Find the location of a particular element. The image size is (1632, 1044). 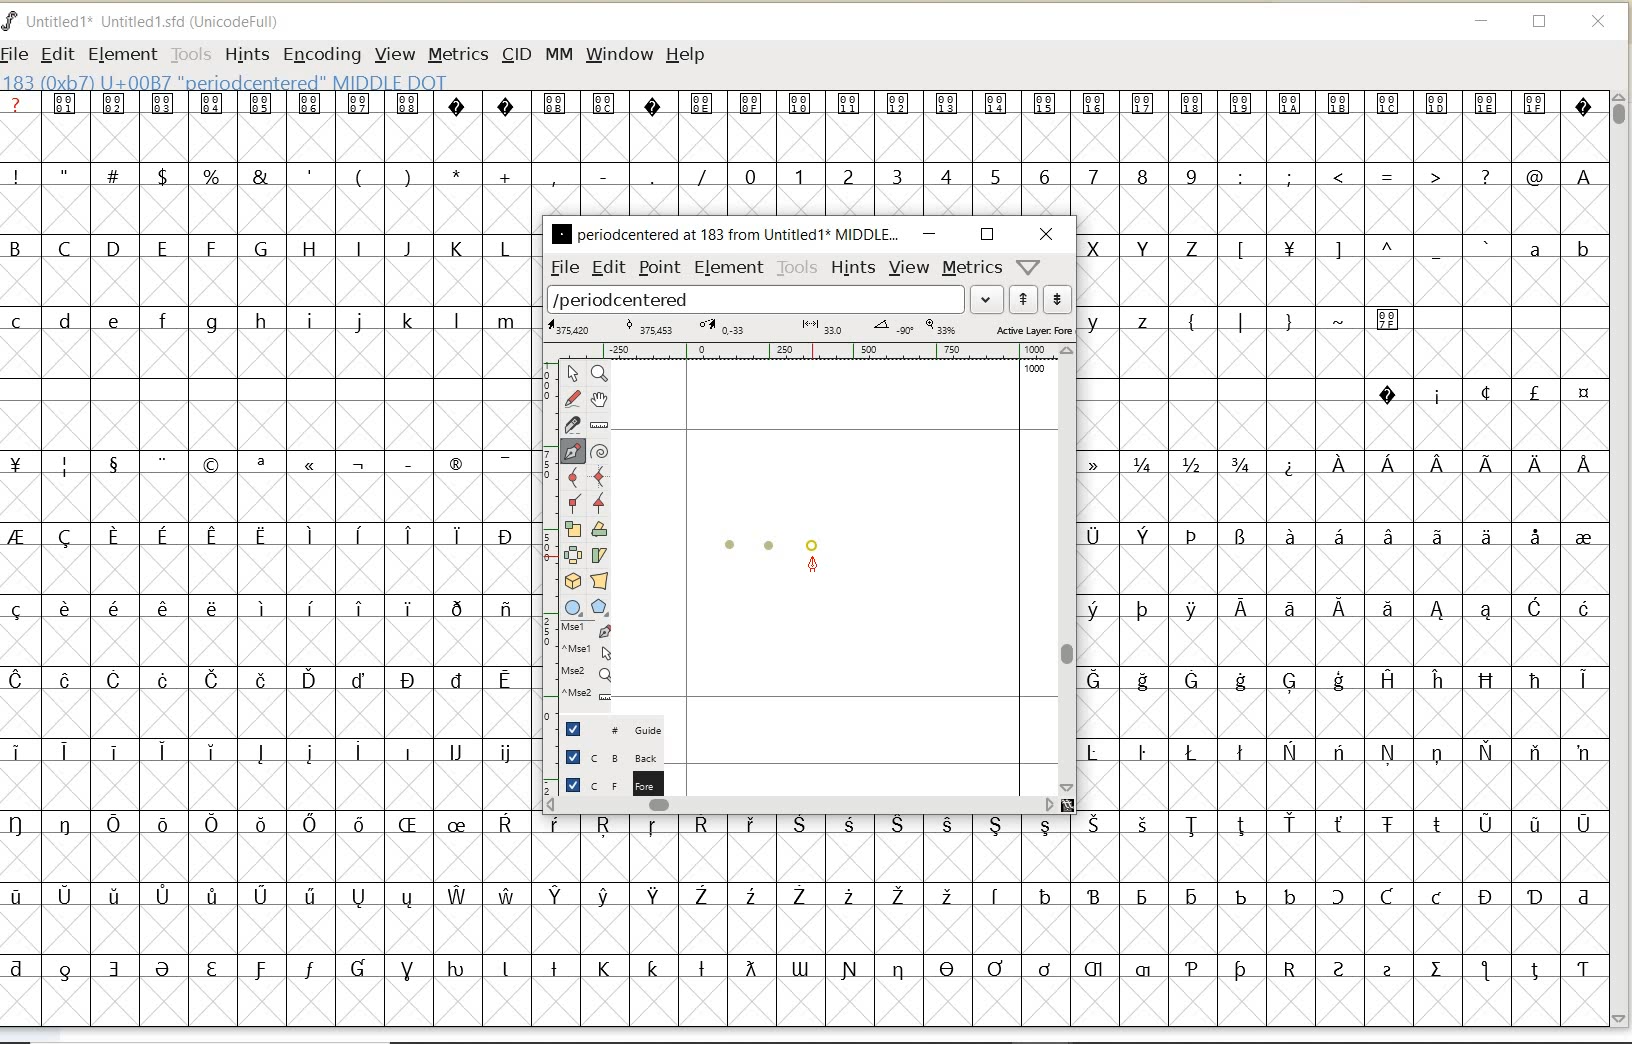

MM is located at coordinates (559, 55).